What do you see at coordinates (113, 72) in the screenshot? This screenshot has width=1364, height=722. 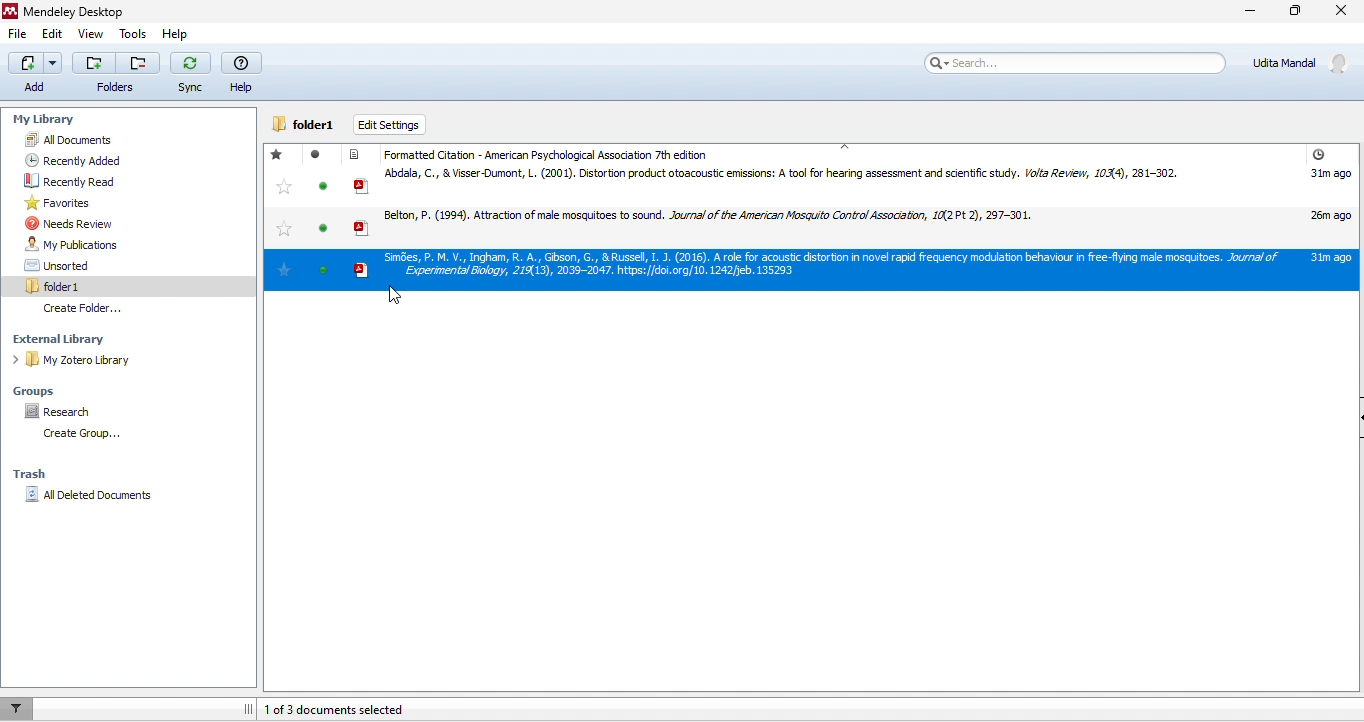 I see `folders` at bounding box center [113, 72].